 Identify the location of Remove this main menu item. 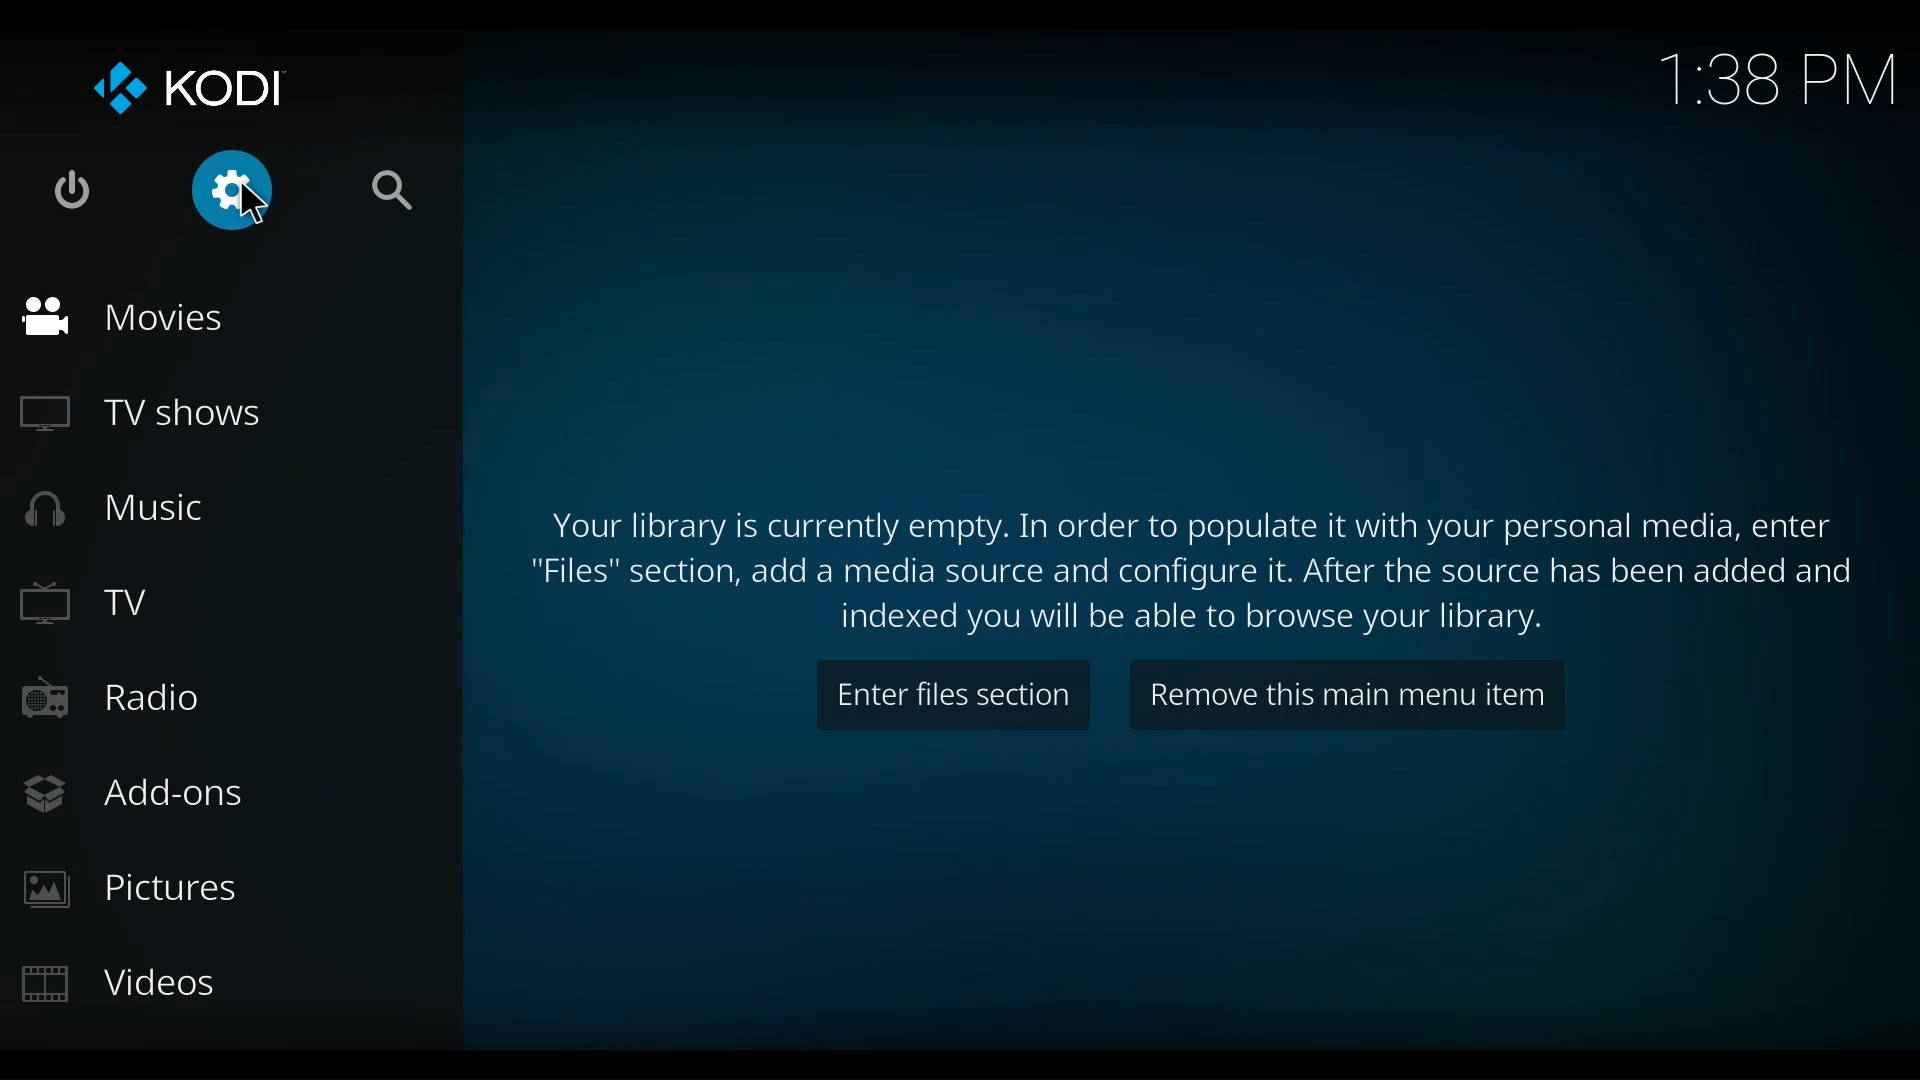
(1341, 693).